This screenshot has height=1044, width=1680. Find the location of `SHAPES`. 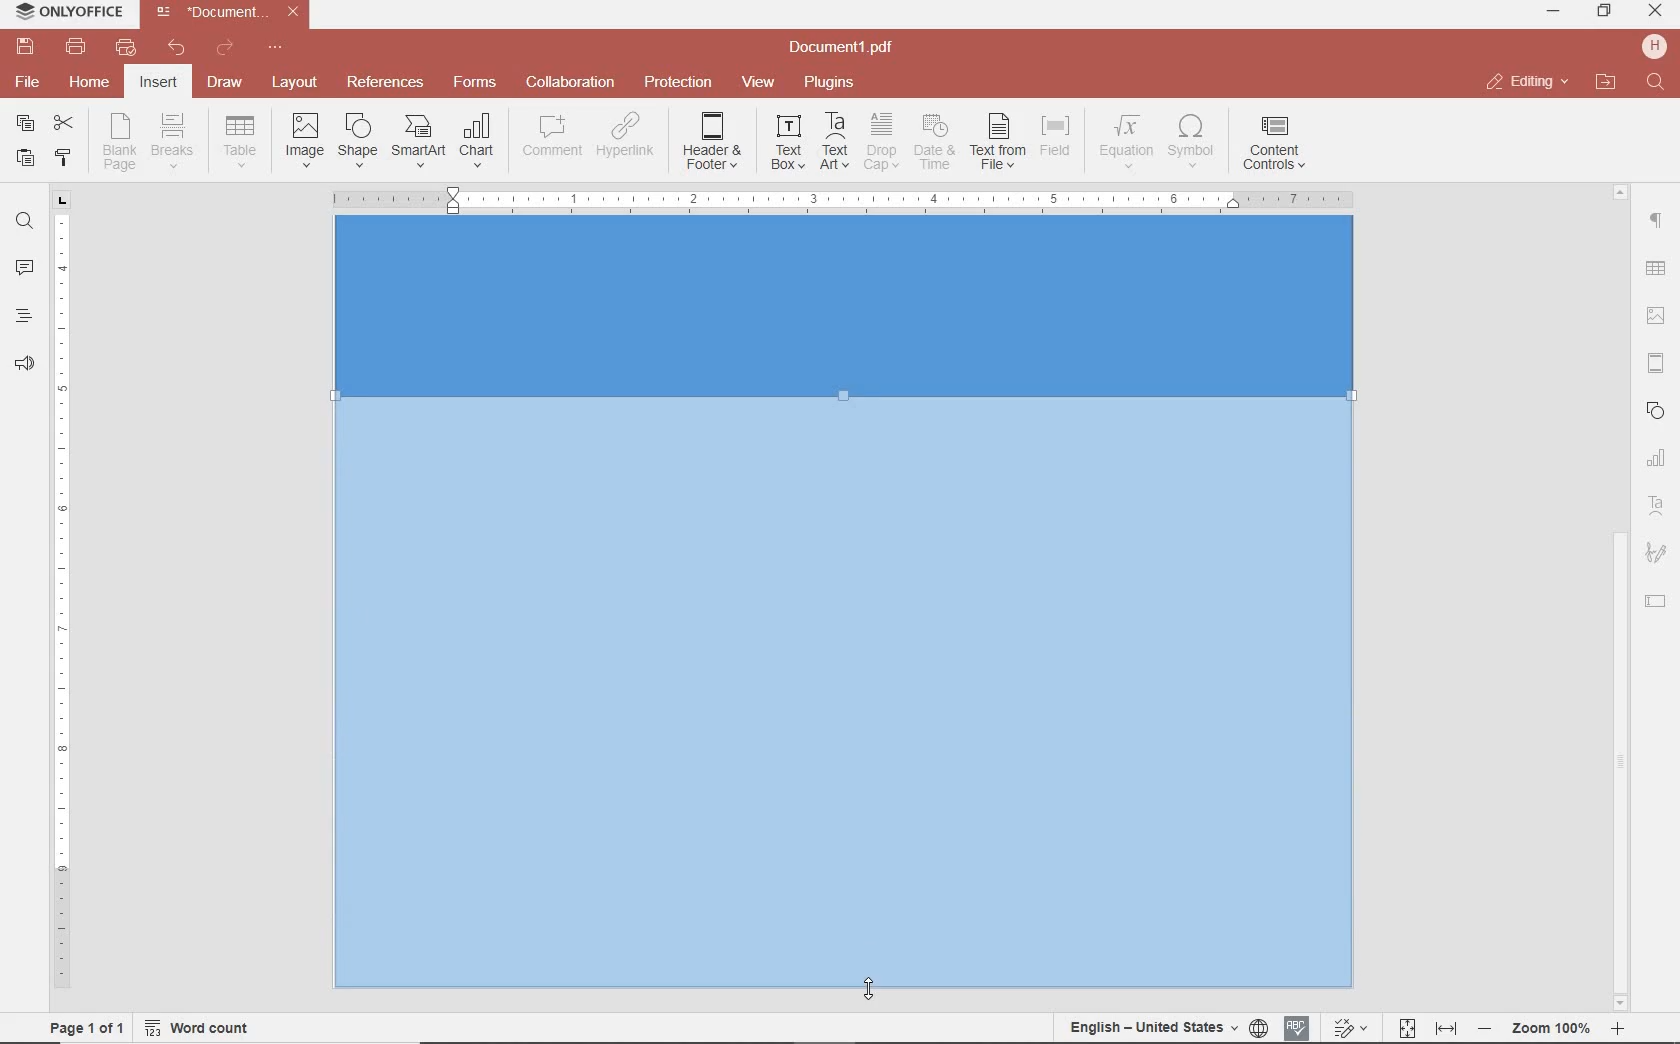

SHAPES is located at coordinates (1657, 413).